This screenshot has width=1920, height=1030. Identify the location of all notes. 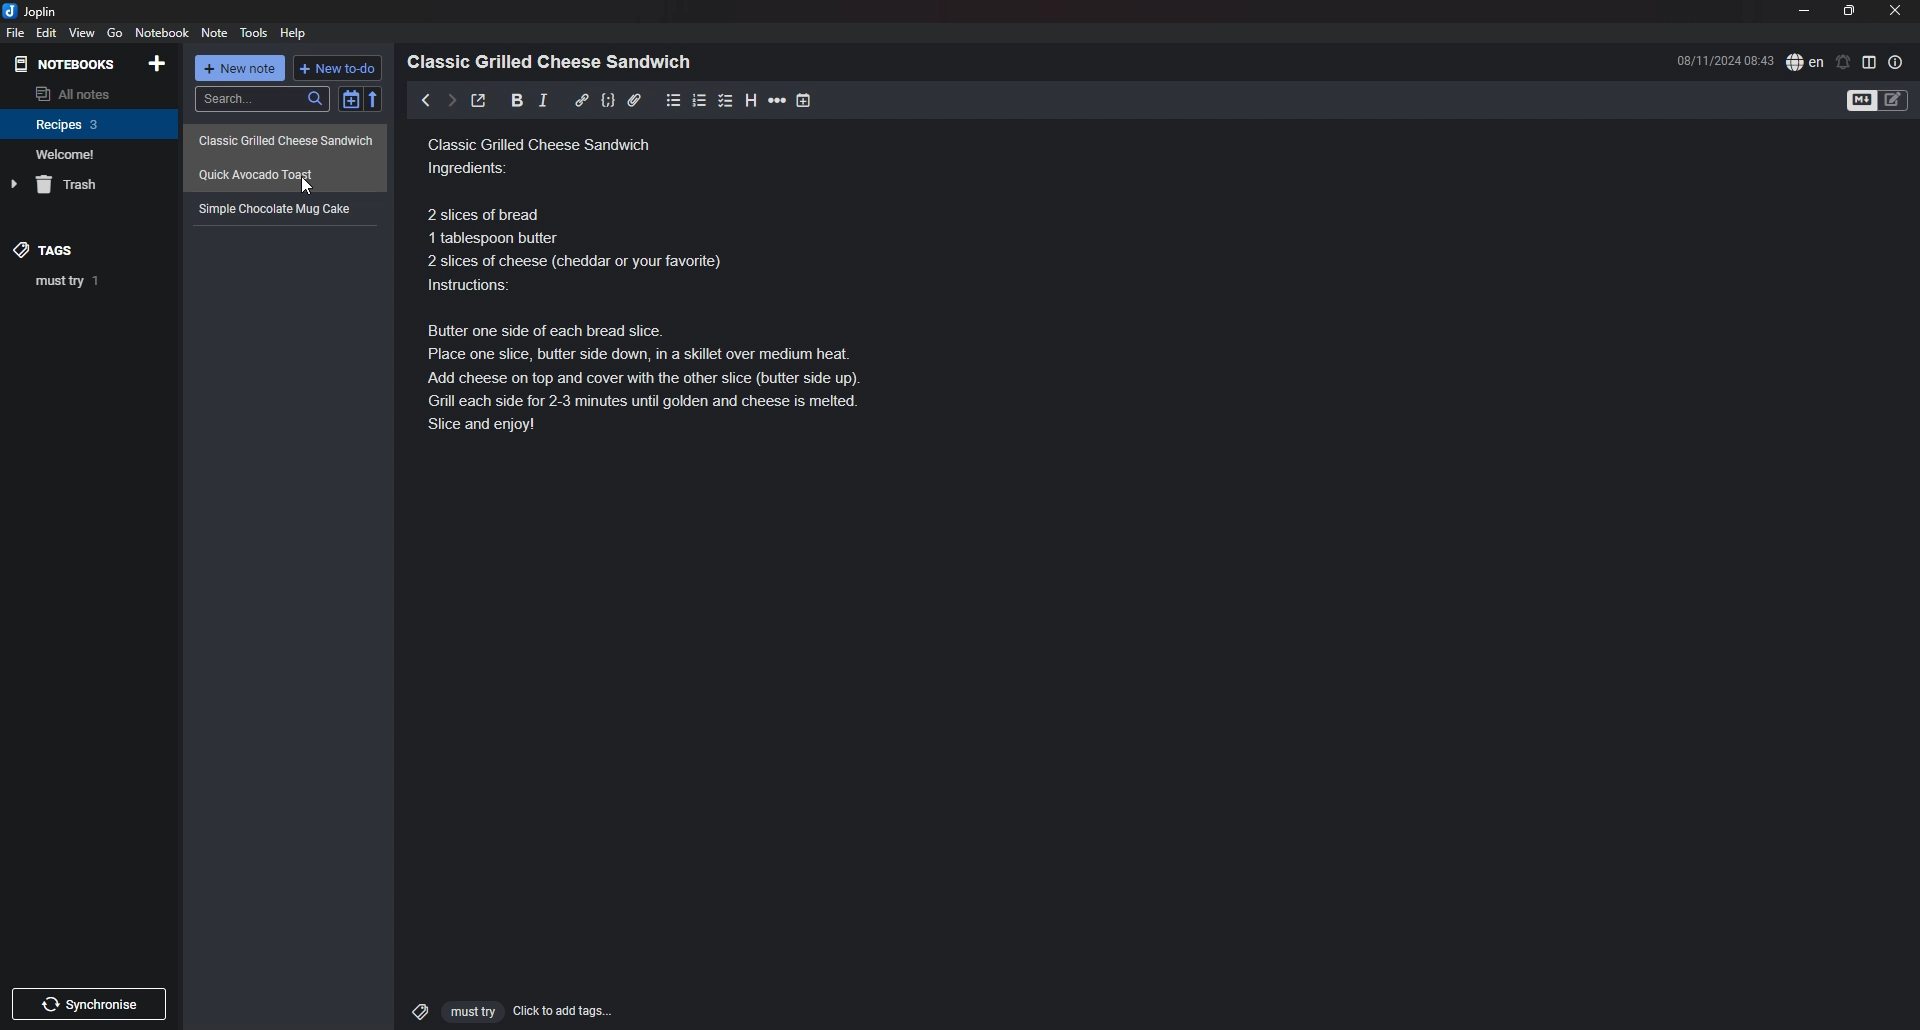
(86, 93).